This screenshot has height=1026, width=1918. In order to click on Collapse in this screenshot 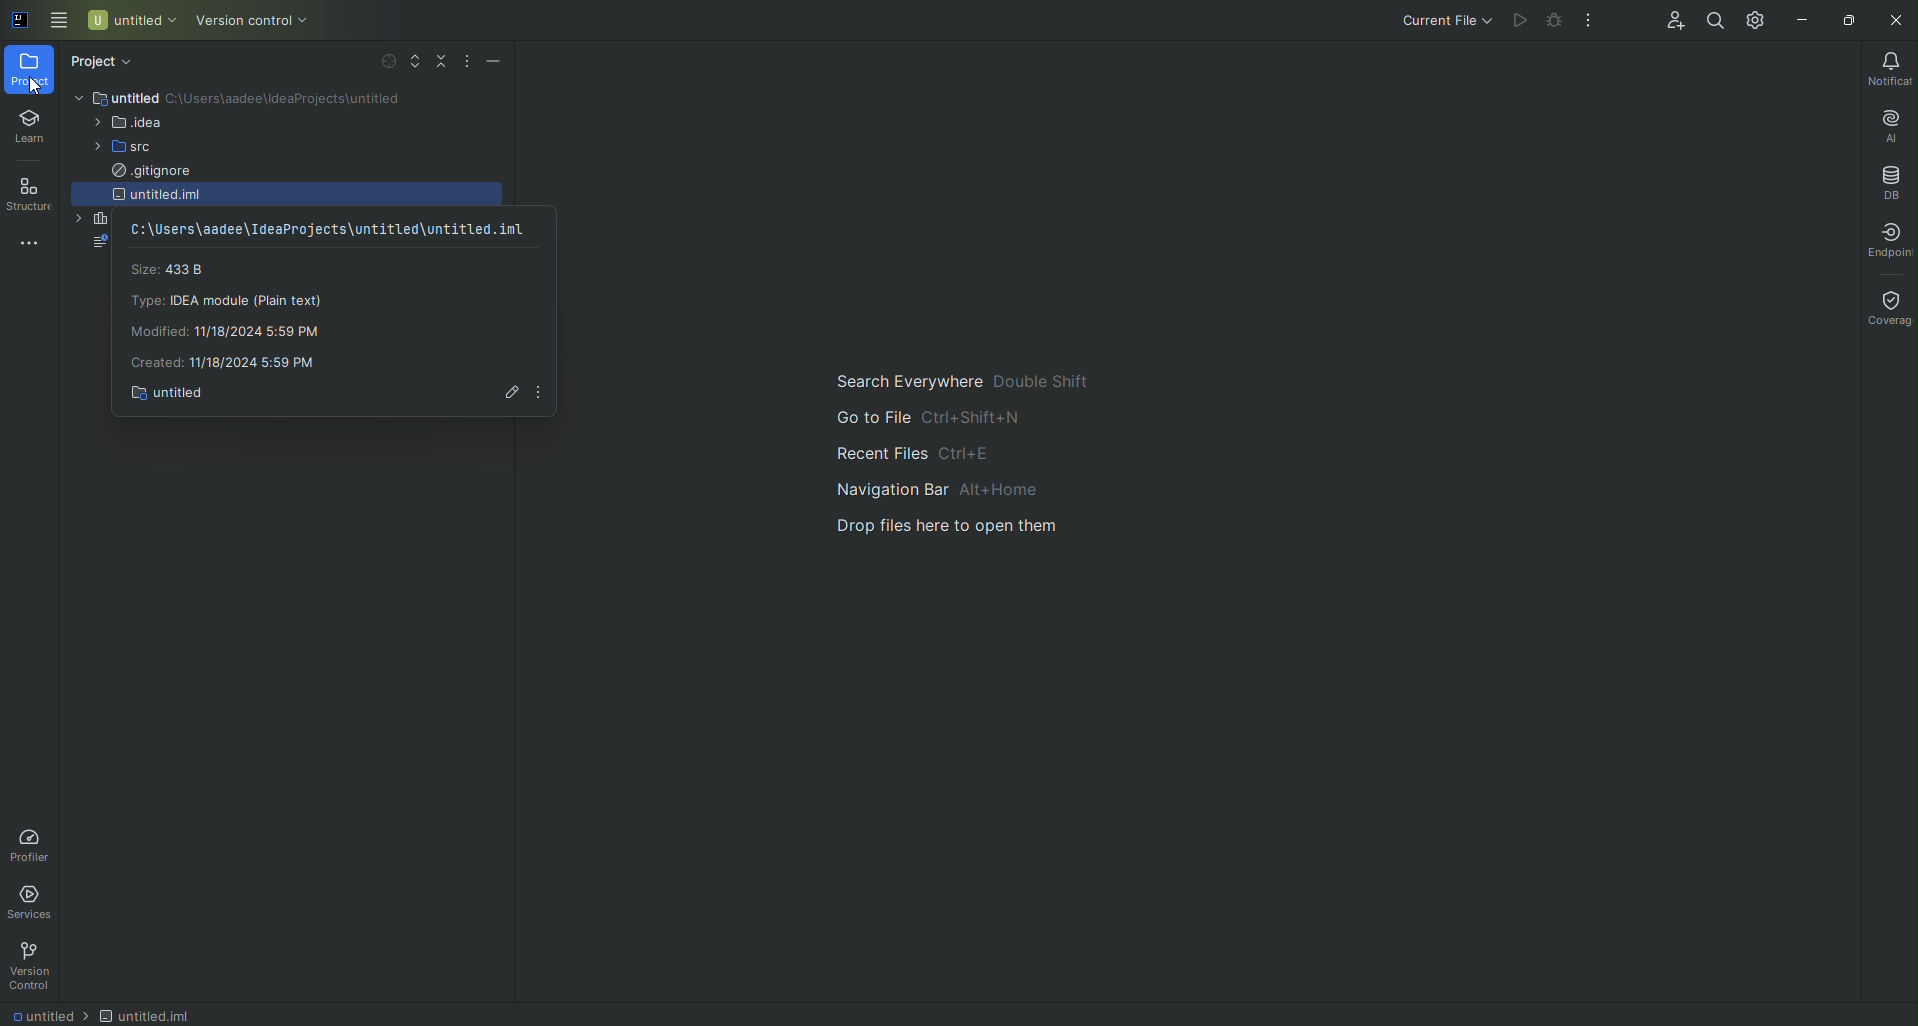, I will do `click(437, 68)`.